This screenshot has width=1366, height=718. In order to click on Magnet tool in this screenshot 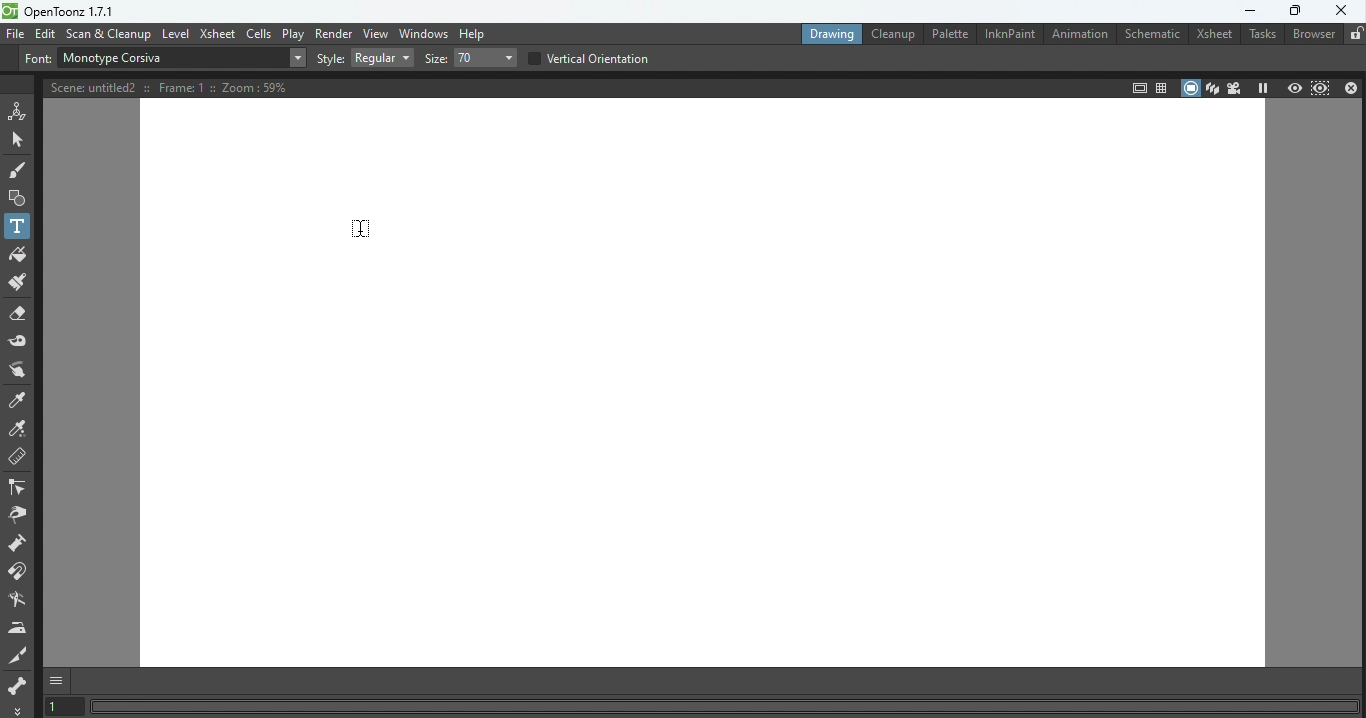, I will do `click(21, 573)`.